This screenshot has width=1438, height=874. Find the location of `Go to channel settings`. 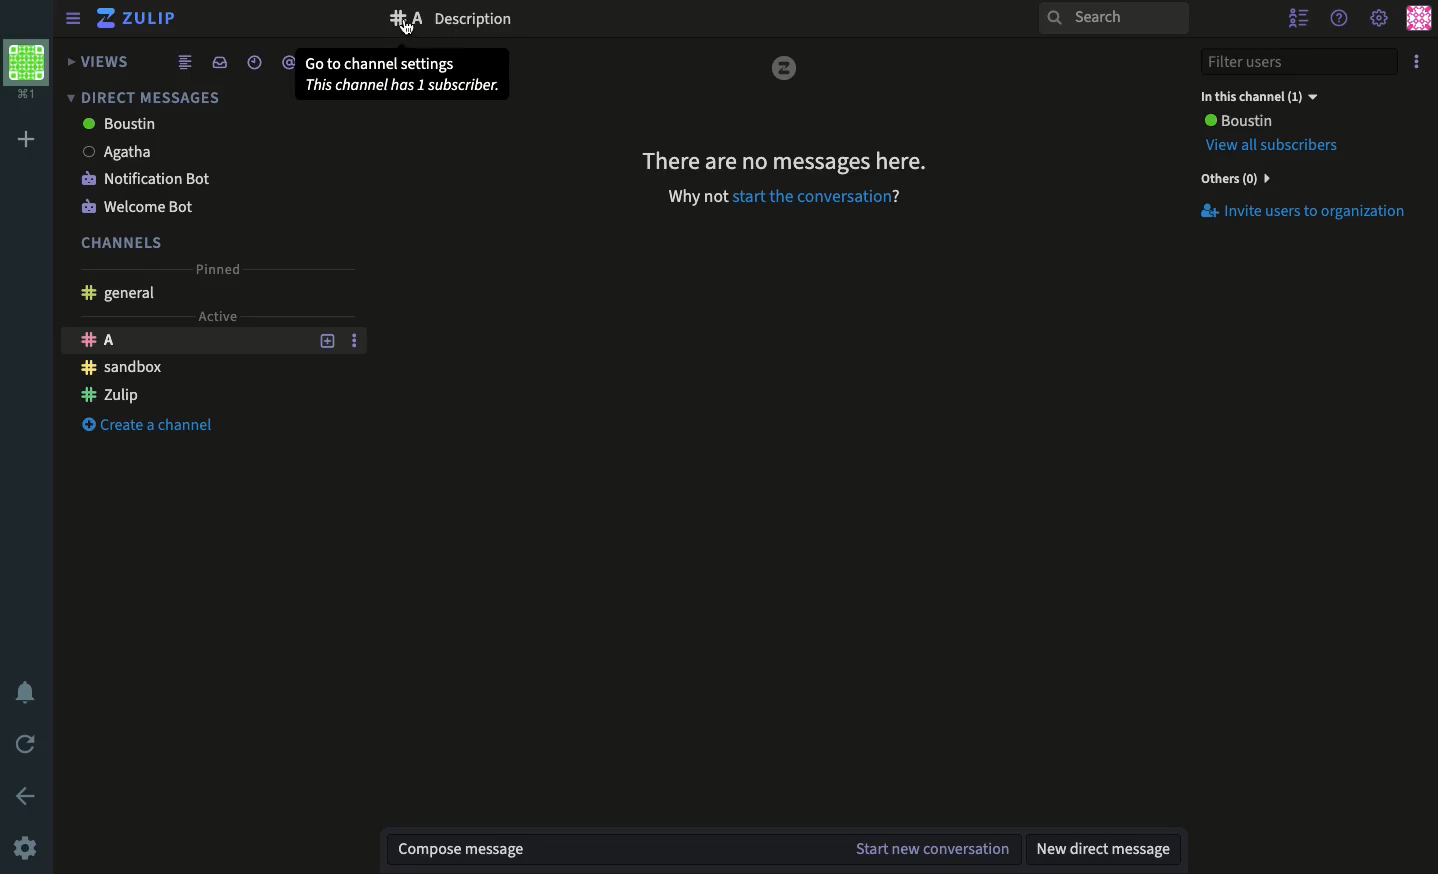

Go to channel settings is located at coordinates (403, 75).